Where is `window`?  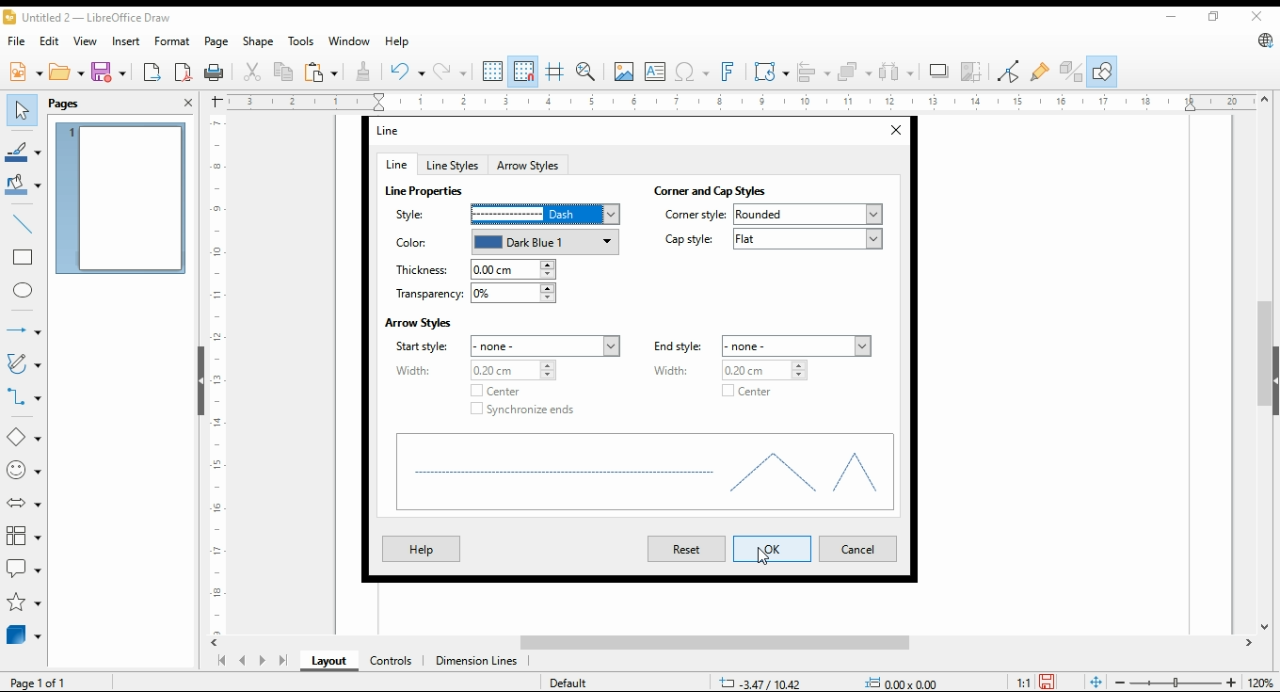
window is located at coordinates (348, 41).